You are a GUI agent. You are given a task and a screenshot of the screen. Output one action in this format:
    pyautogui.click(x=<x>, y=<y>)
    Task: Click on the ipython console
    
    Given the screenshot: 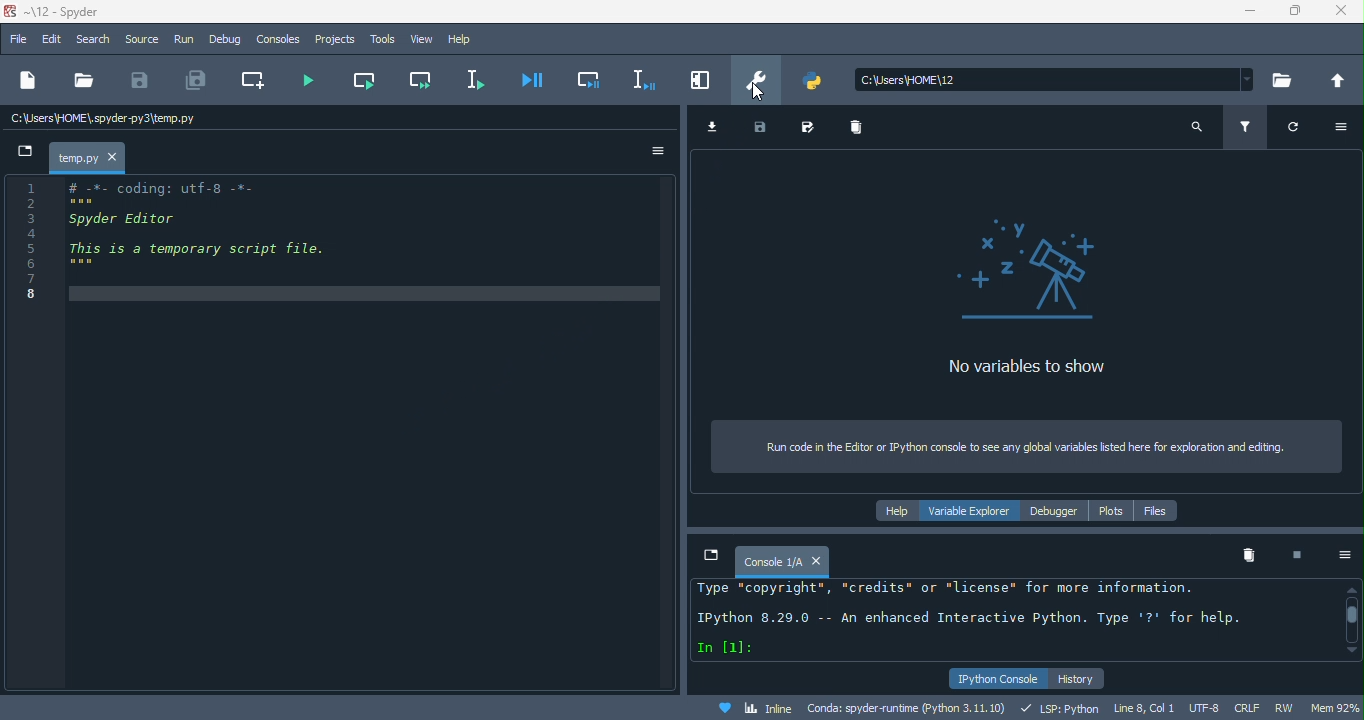 What is the action you would take?
    pyautogui.click(x=996, y=678)
    